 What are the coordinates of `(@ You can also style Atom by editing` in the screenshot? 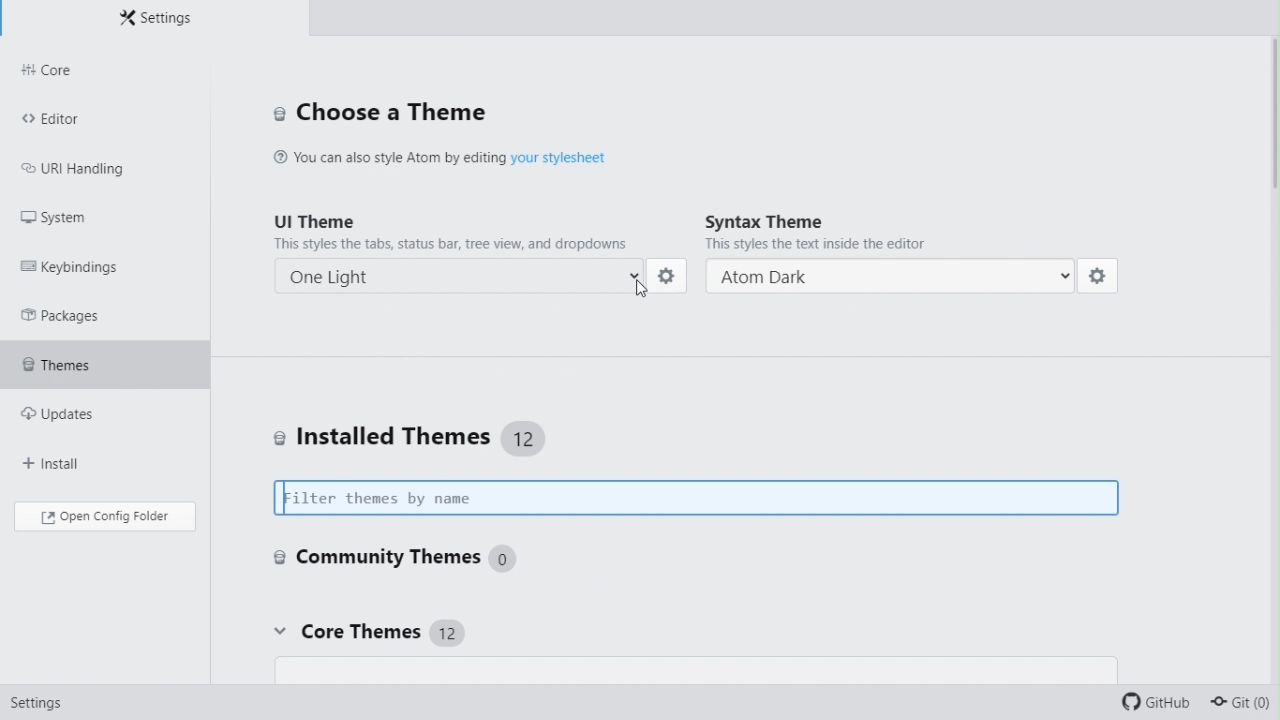 It's located at (386, 160).